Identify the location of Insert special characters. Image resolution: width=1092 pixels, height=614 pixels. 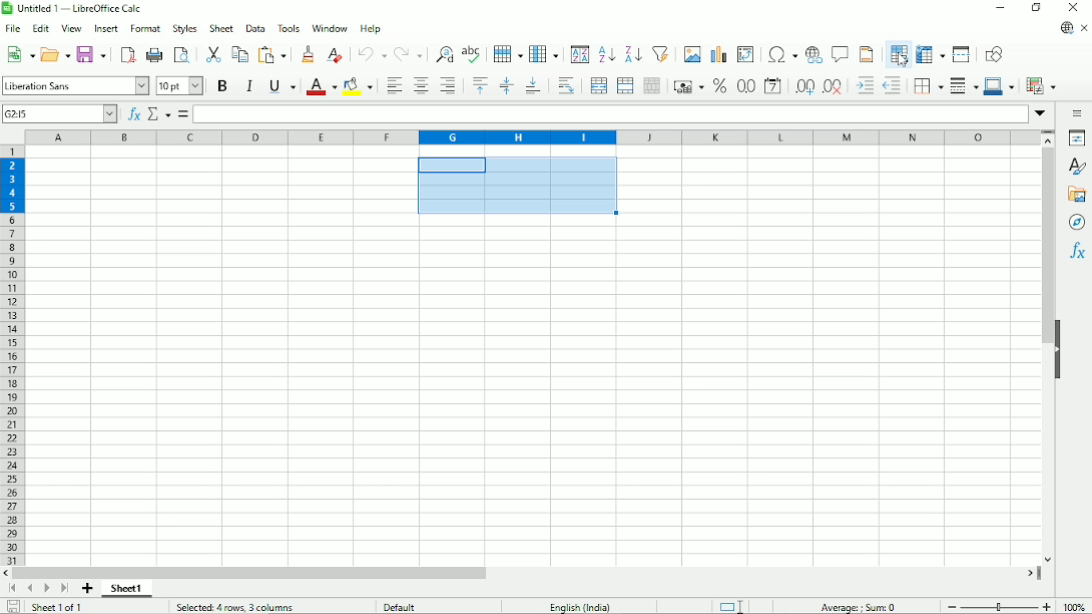
(781, 54).